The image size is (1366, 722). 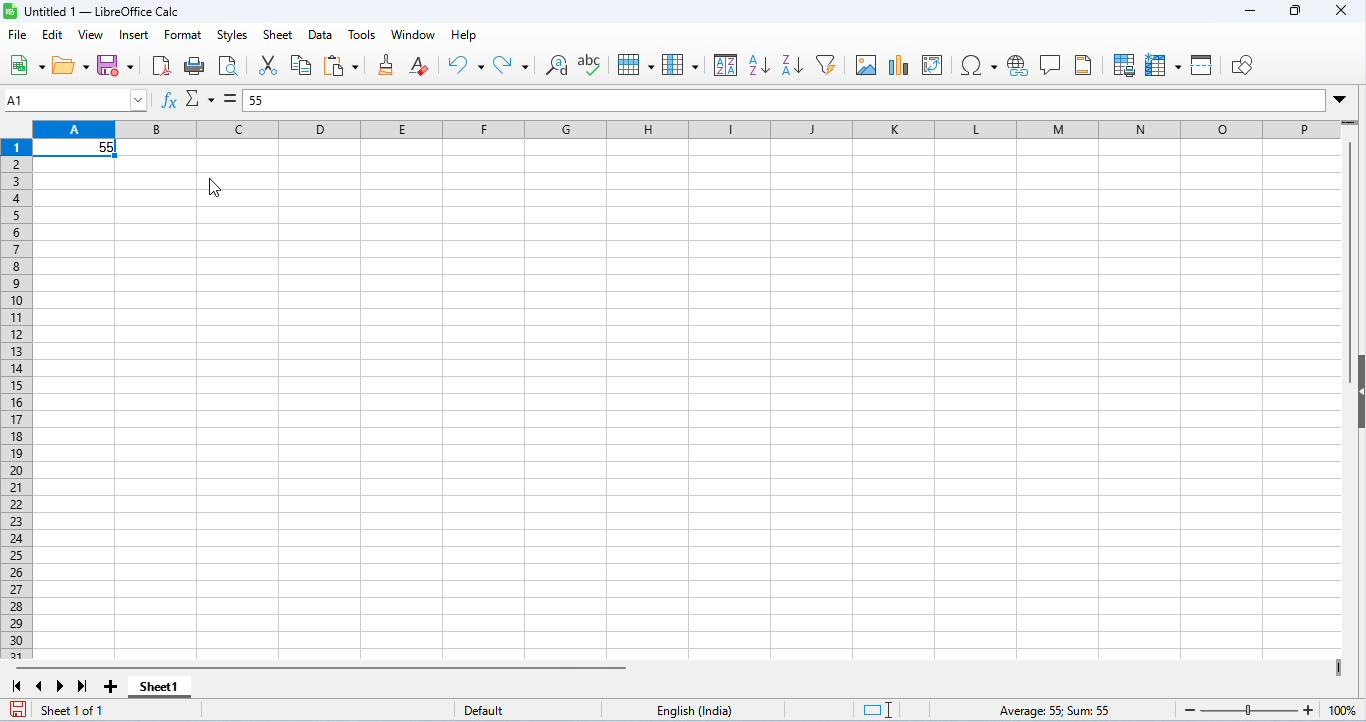 I want to click on hide, so click(x=1357, y=393).